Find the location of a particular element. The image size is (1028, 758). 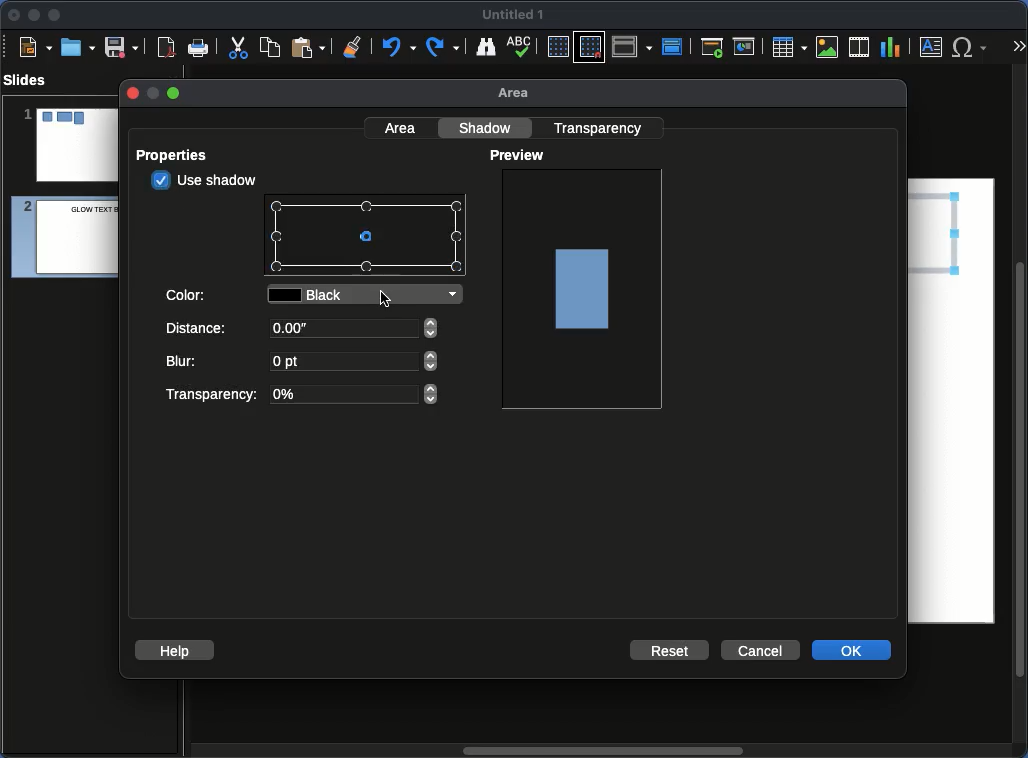

OK is located at coordinates (853, 649).